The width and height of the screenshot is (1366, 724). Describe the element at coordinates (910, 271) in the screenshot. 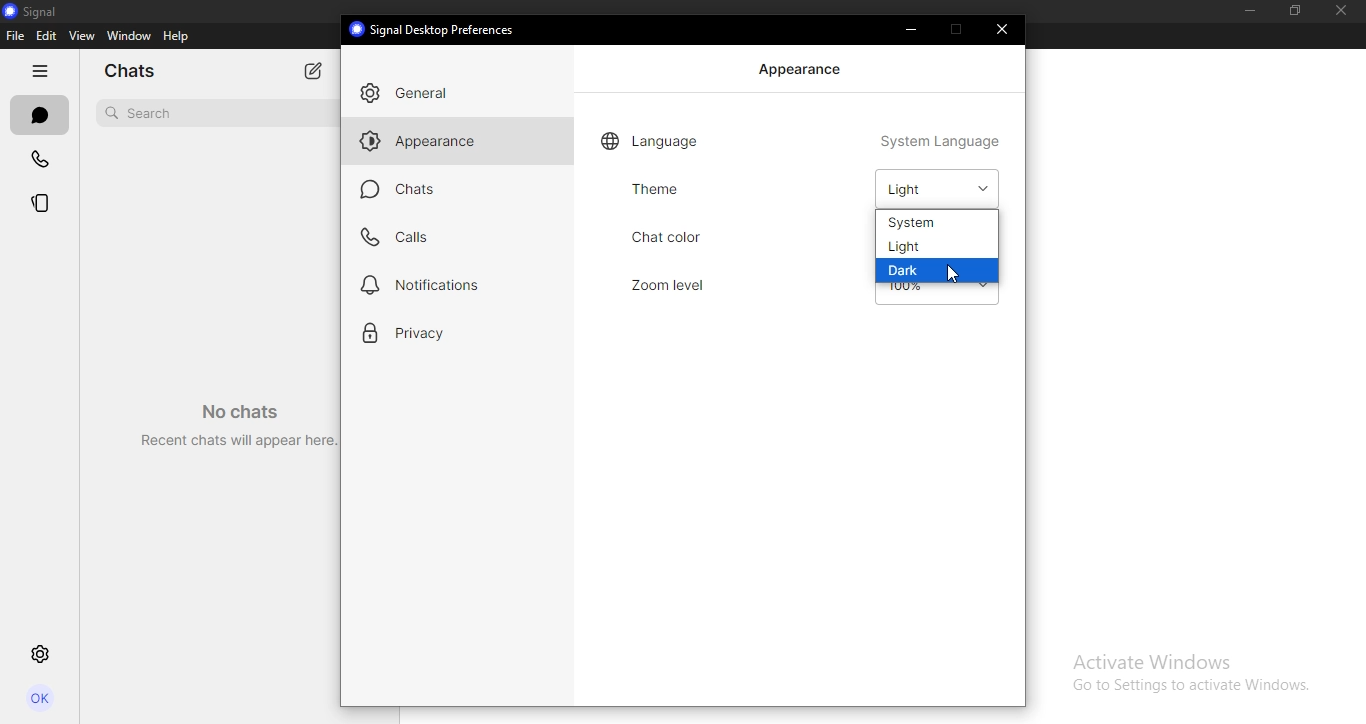

I see `dark` at that location.